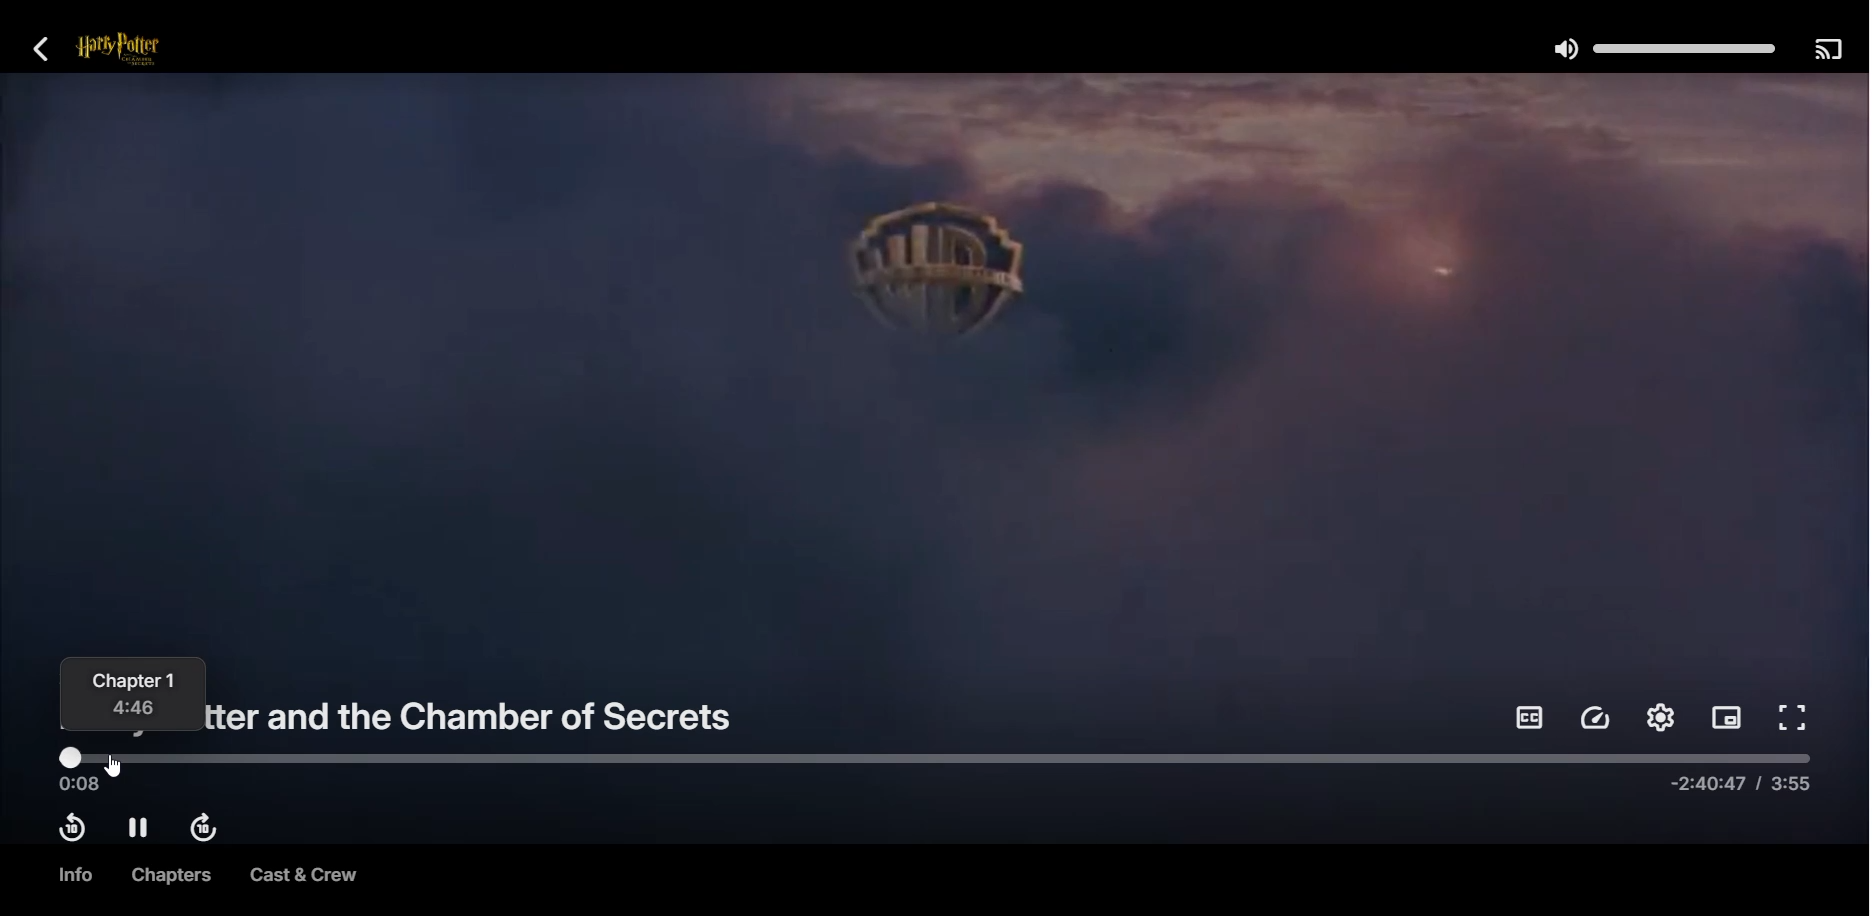  What do you see at coordinates (42, 48) in the screenshot?
I see `Back` at bounding box center [42, 48].